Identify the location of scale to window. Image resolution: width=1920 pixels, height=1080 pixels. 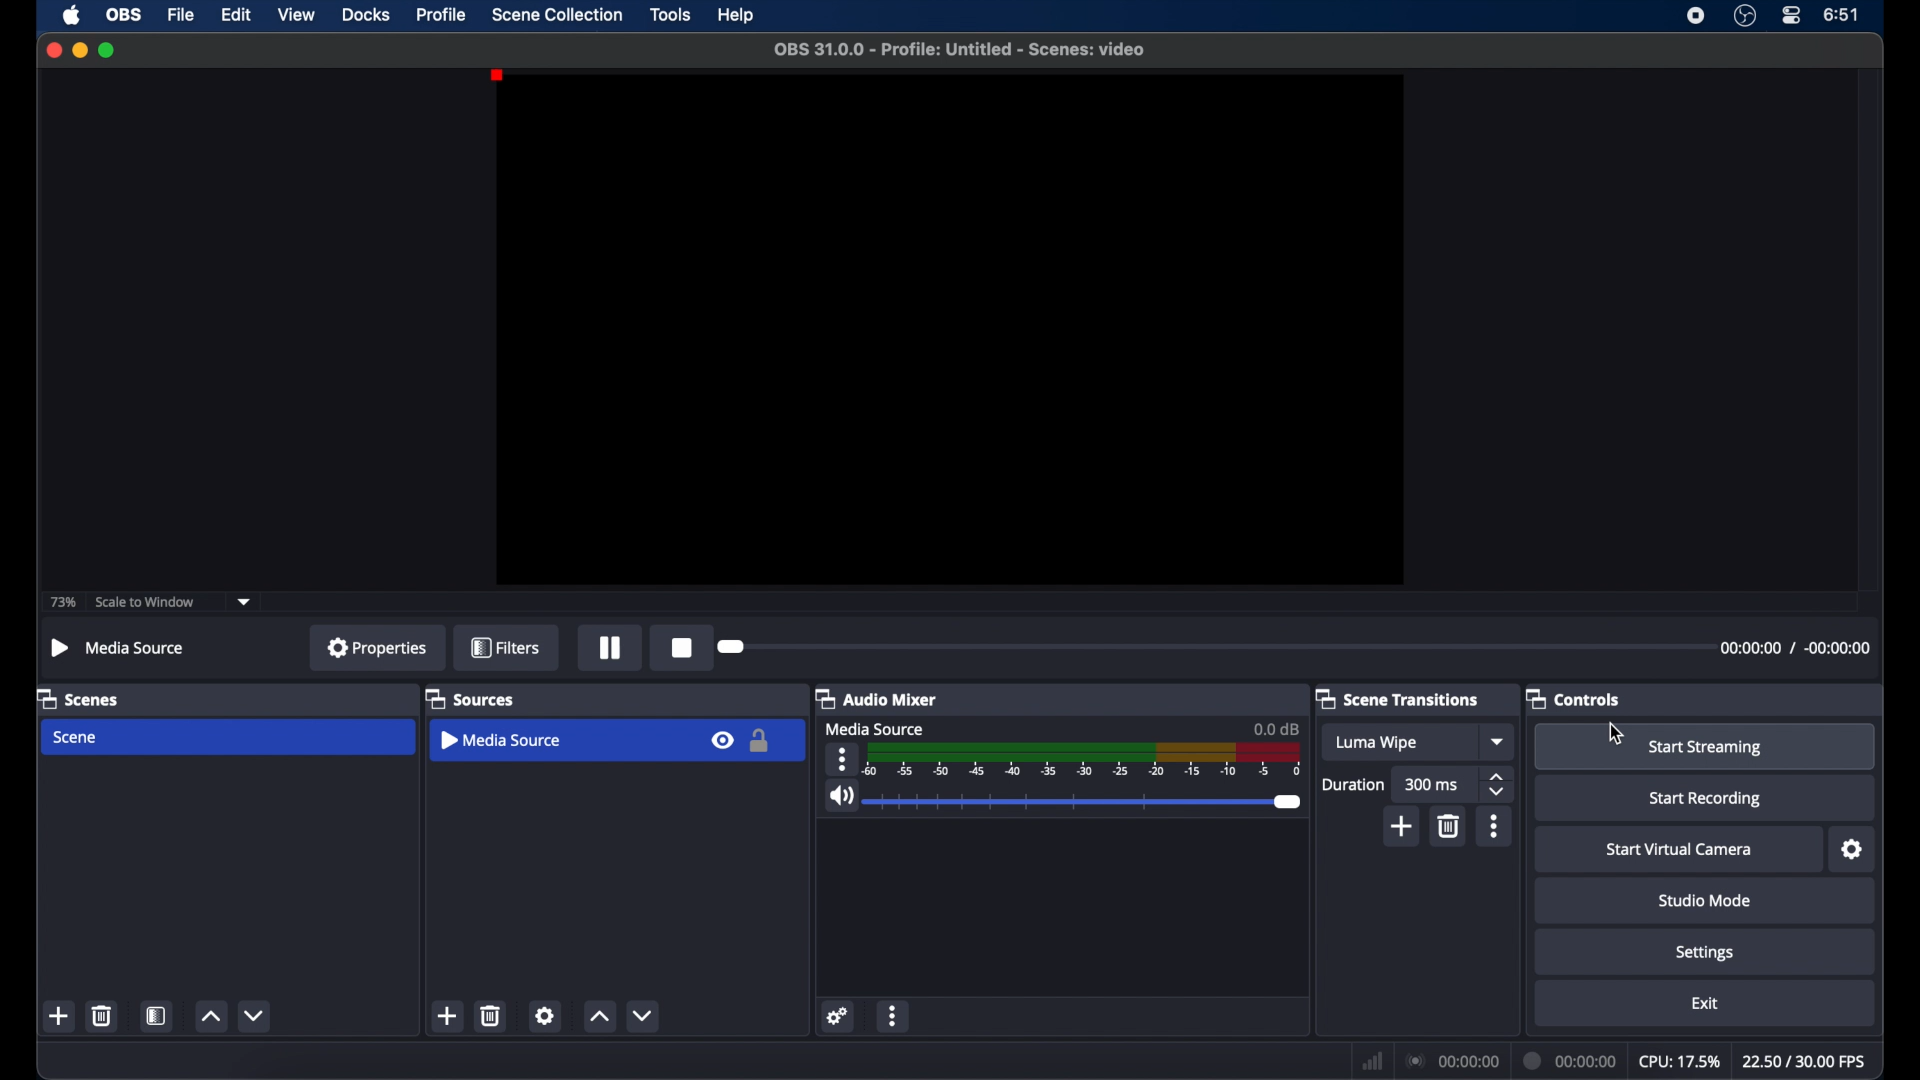
(145, 603).